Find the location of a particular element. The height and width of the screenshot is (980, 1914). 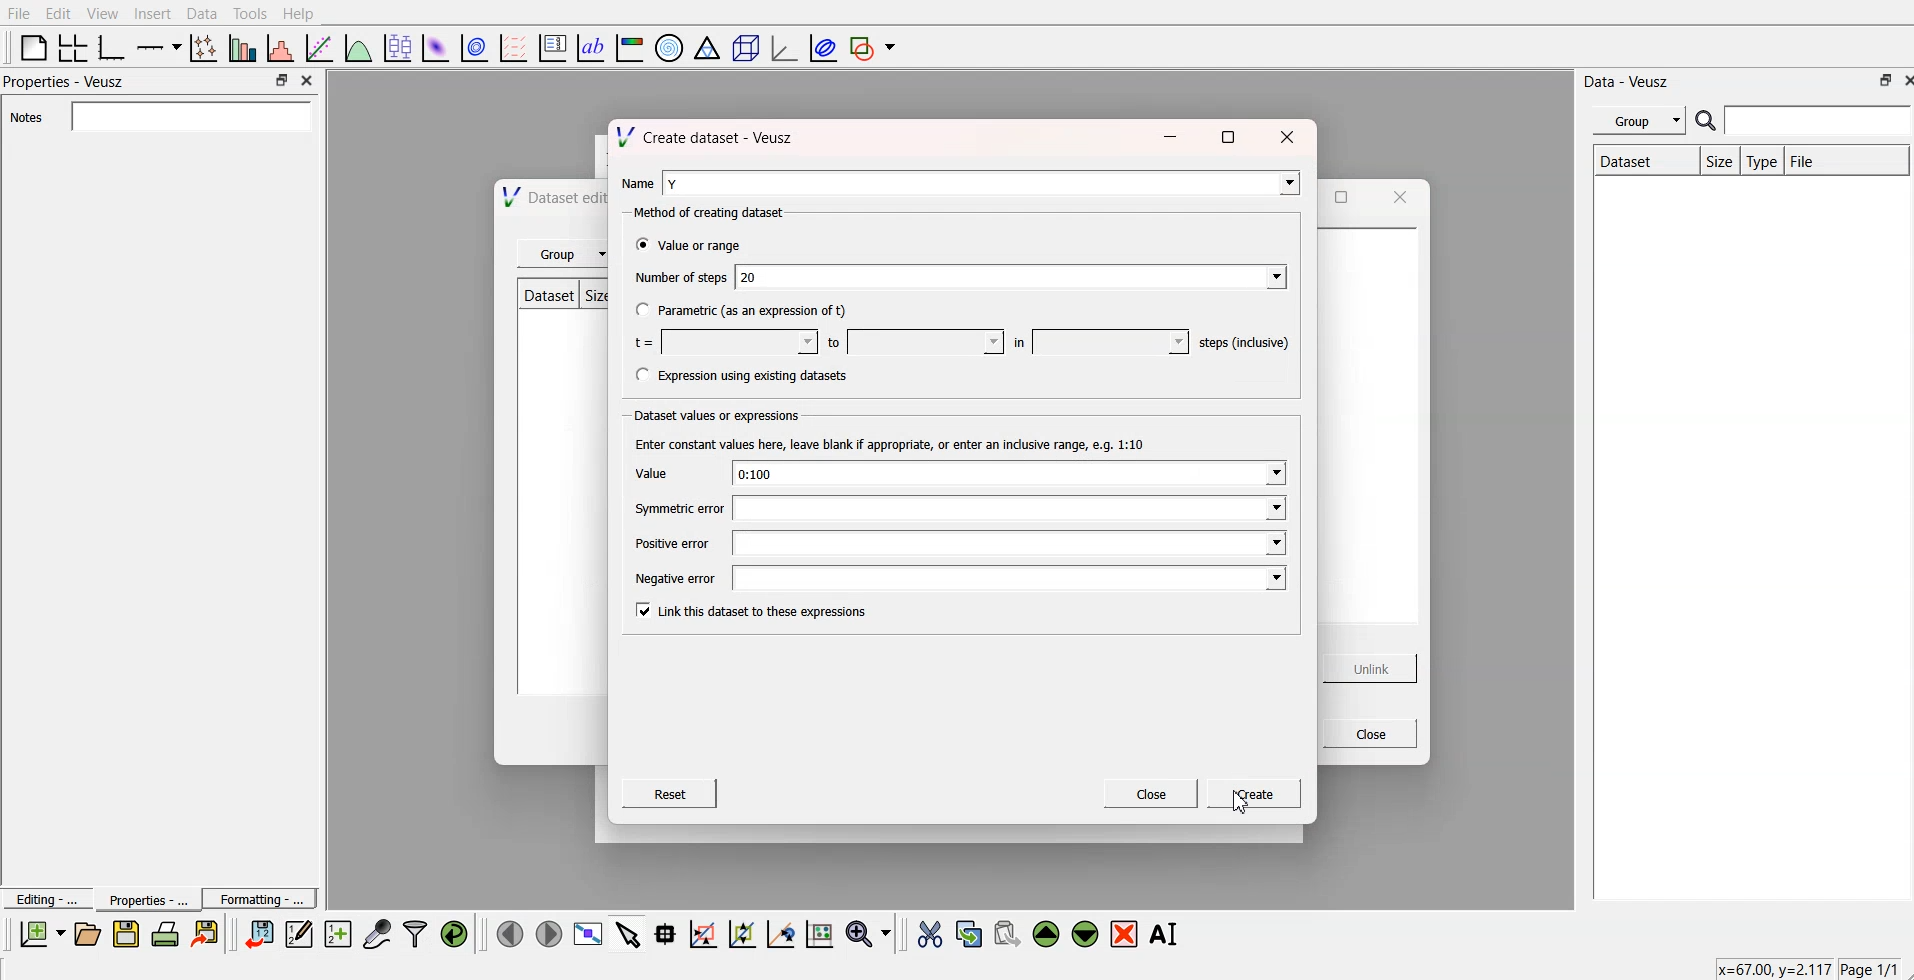

add an axis to the plot is located at coordinates (159, 46).